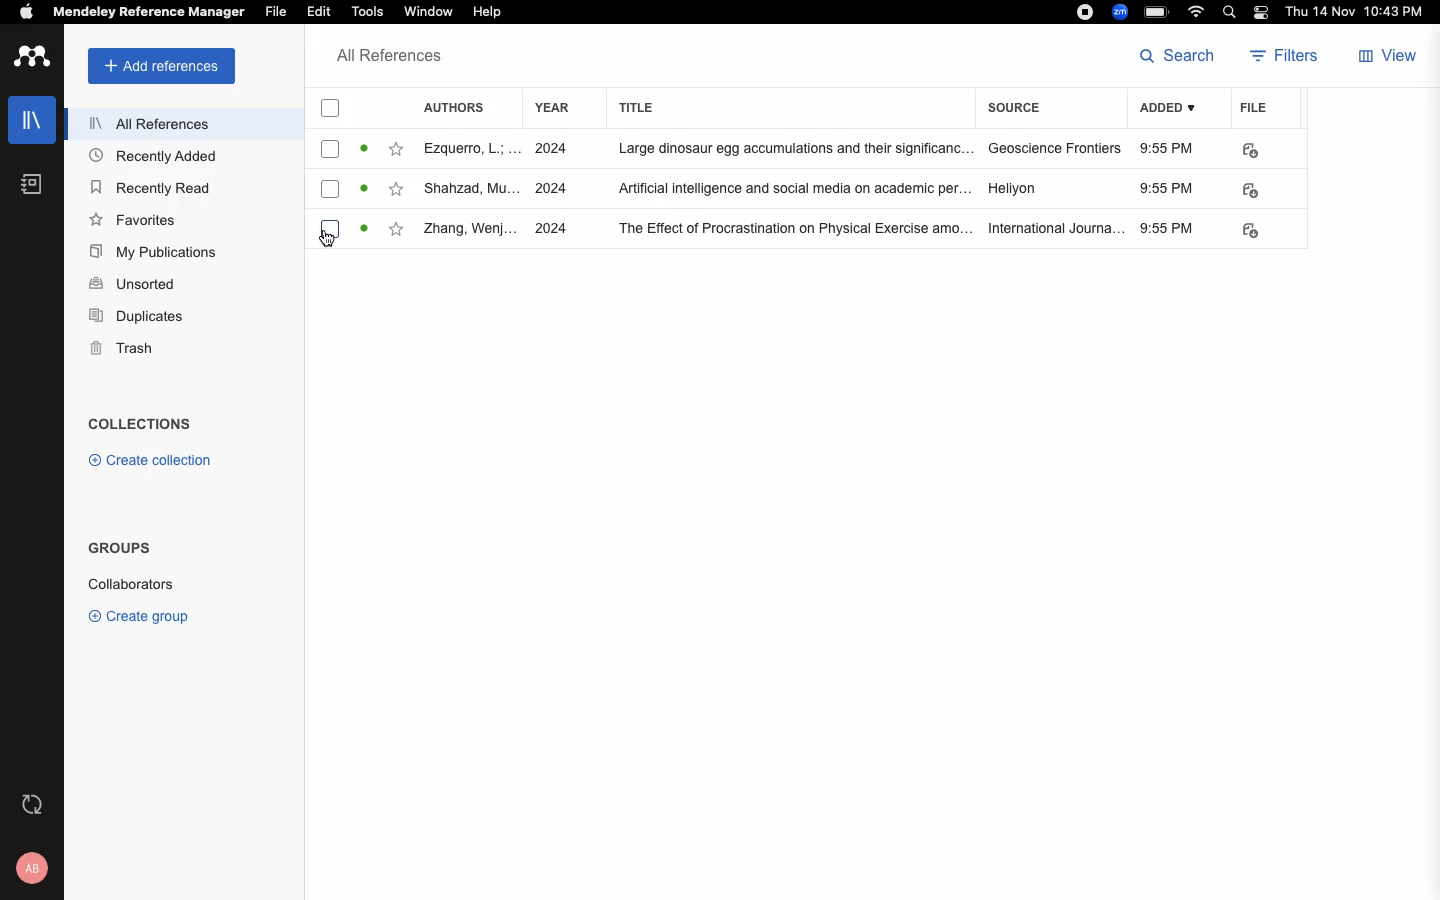  What do you see at coordinates (130, 584) in the screenshot?
I see `Collaborators` at bounding box center [130, 584].